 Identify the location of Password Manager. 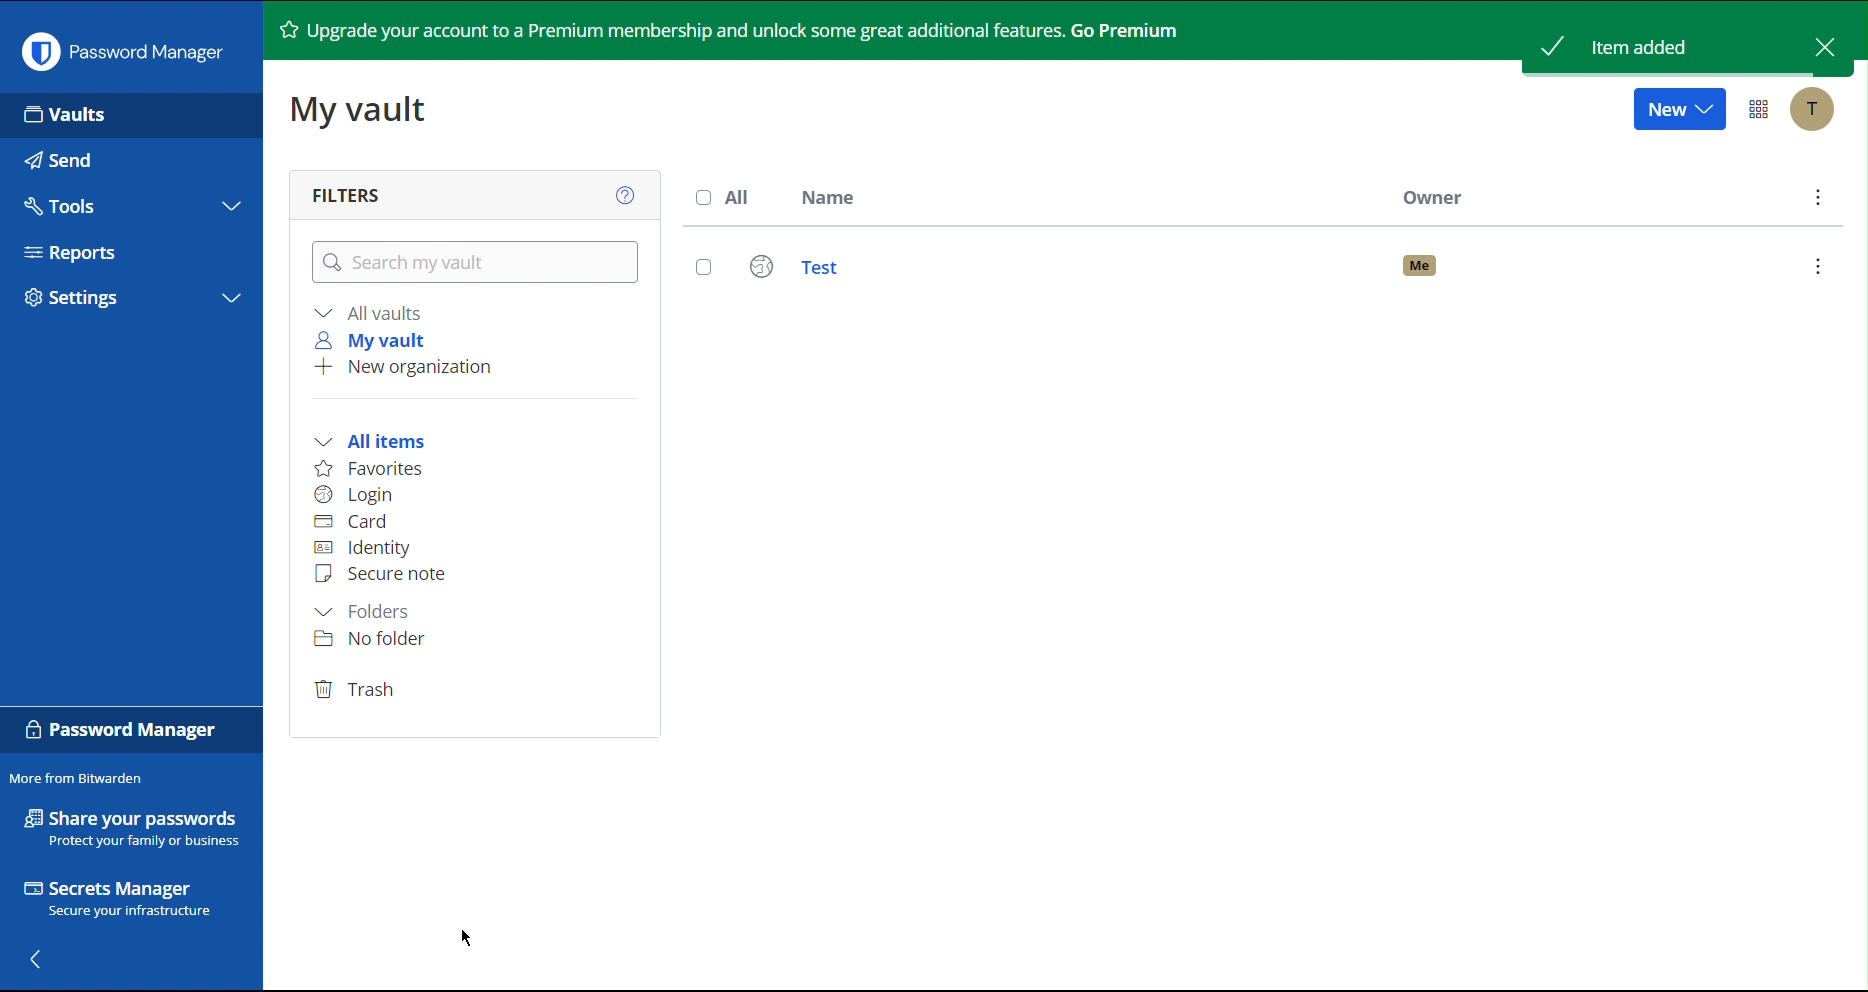
(128, 732).